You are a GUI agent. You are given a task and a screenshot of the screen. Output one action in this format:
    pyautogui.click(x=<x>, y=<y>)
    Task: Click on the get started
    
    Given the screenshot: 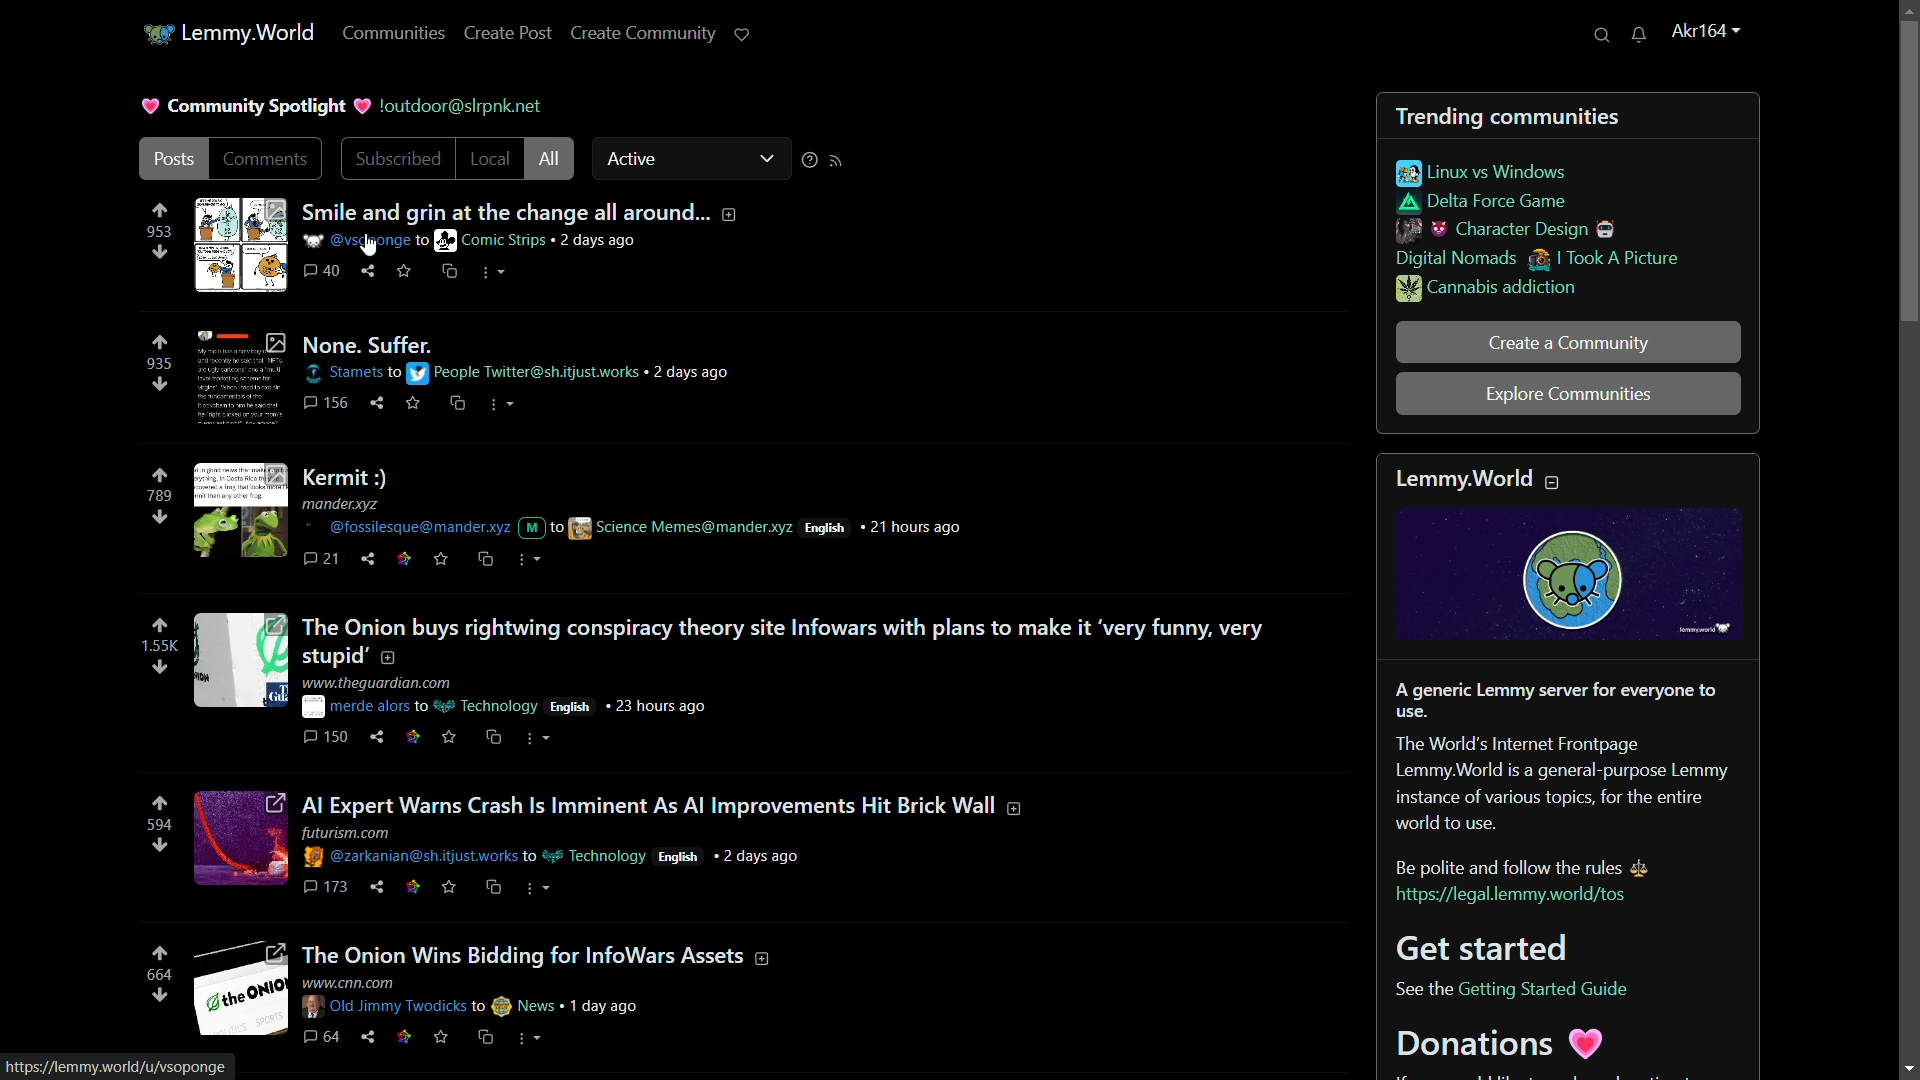 What is the action you would take?
    pyautogui.click(x=1486, y=949)
    